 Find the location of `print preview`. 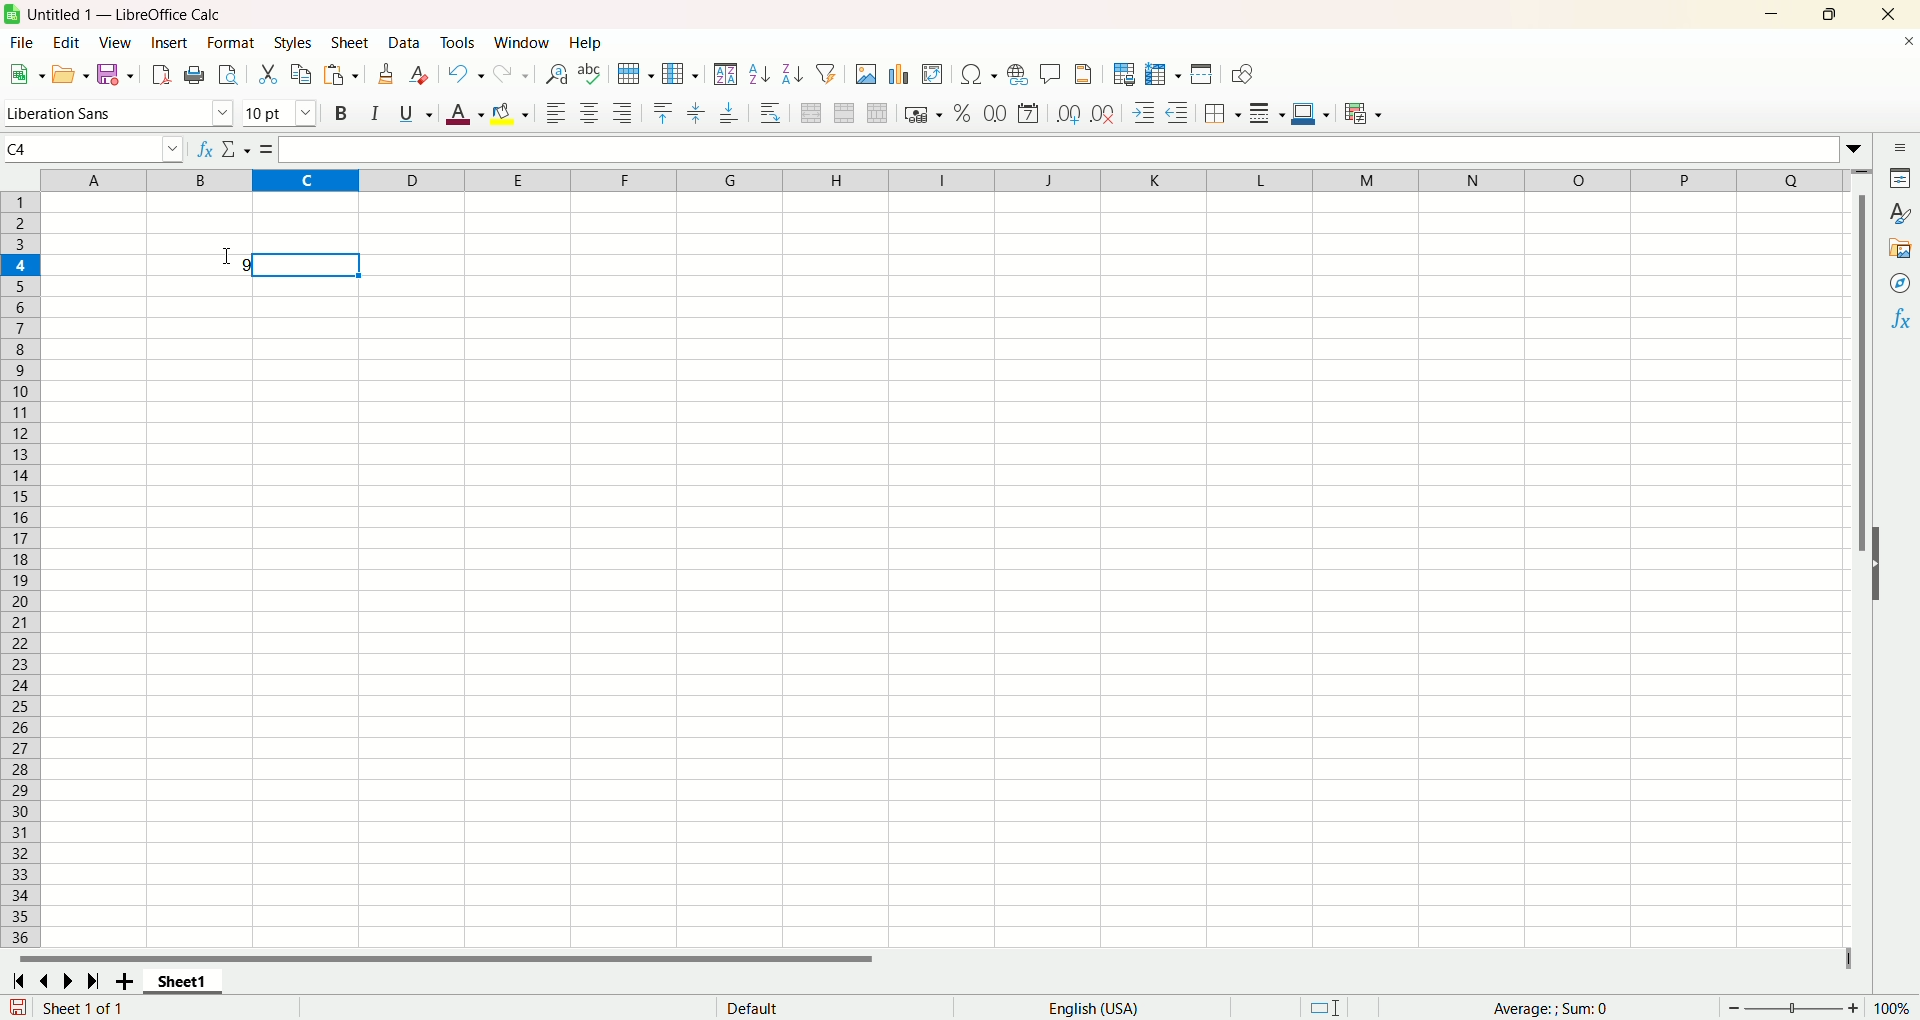

print preview is located at coordinates (227, 77).